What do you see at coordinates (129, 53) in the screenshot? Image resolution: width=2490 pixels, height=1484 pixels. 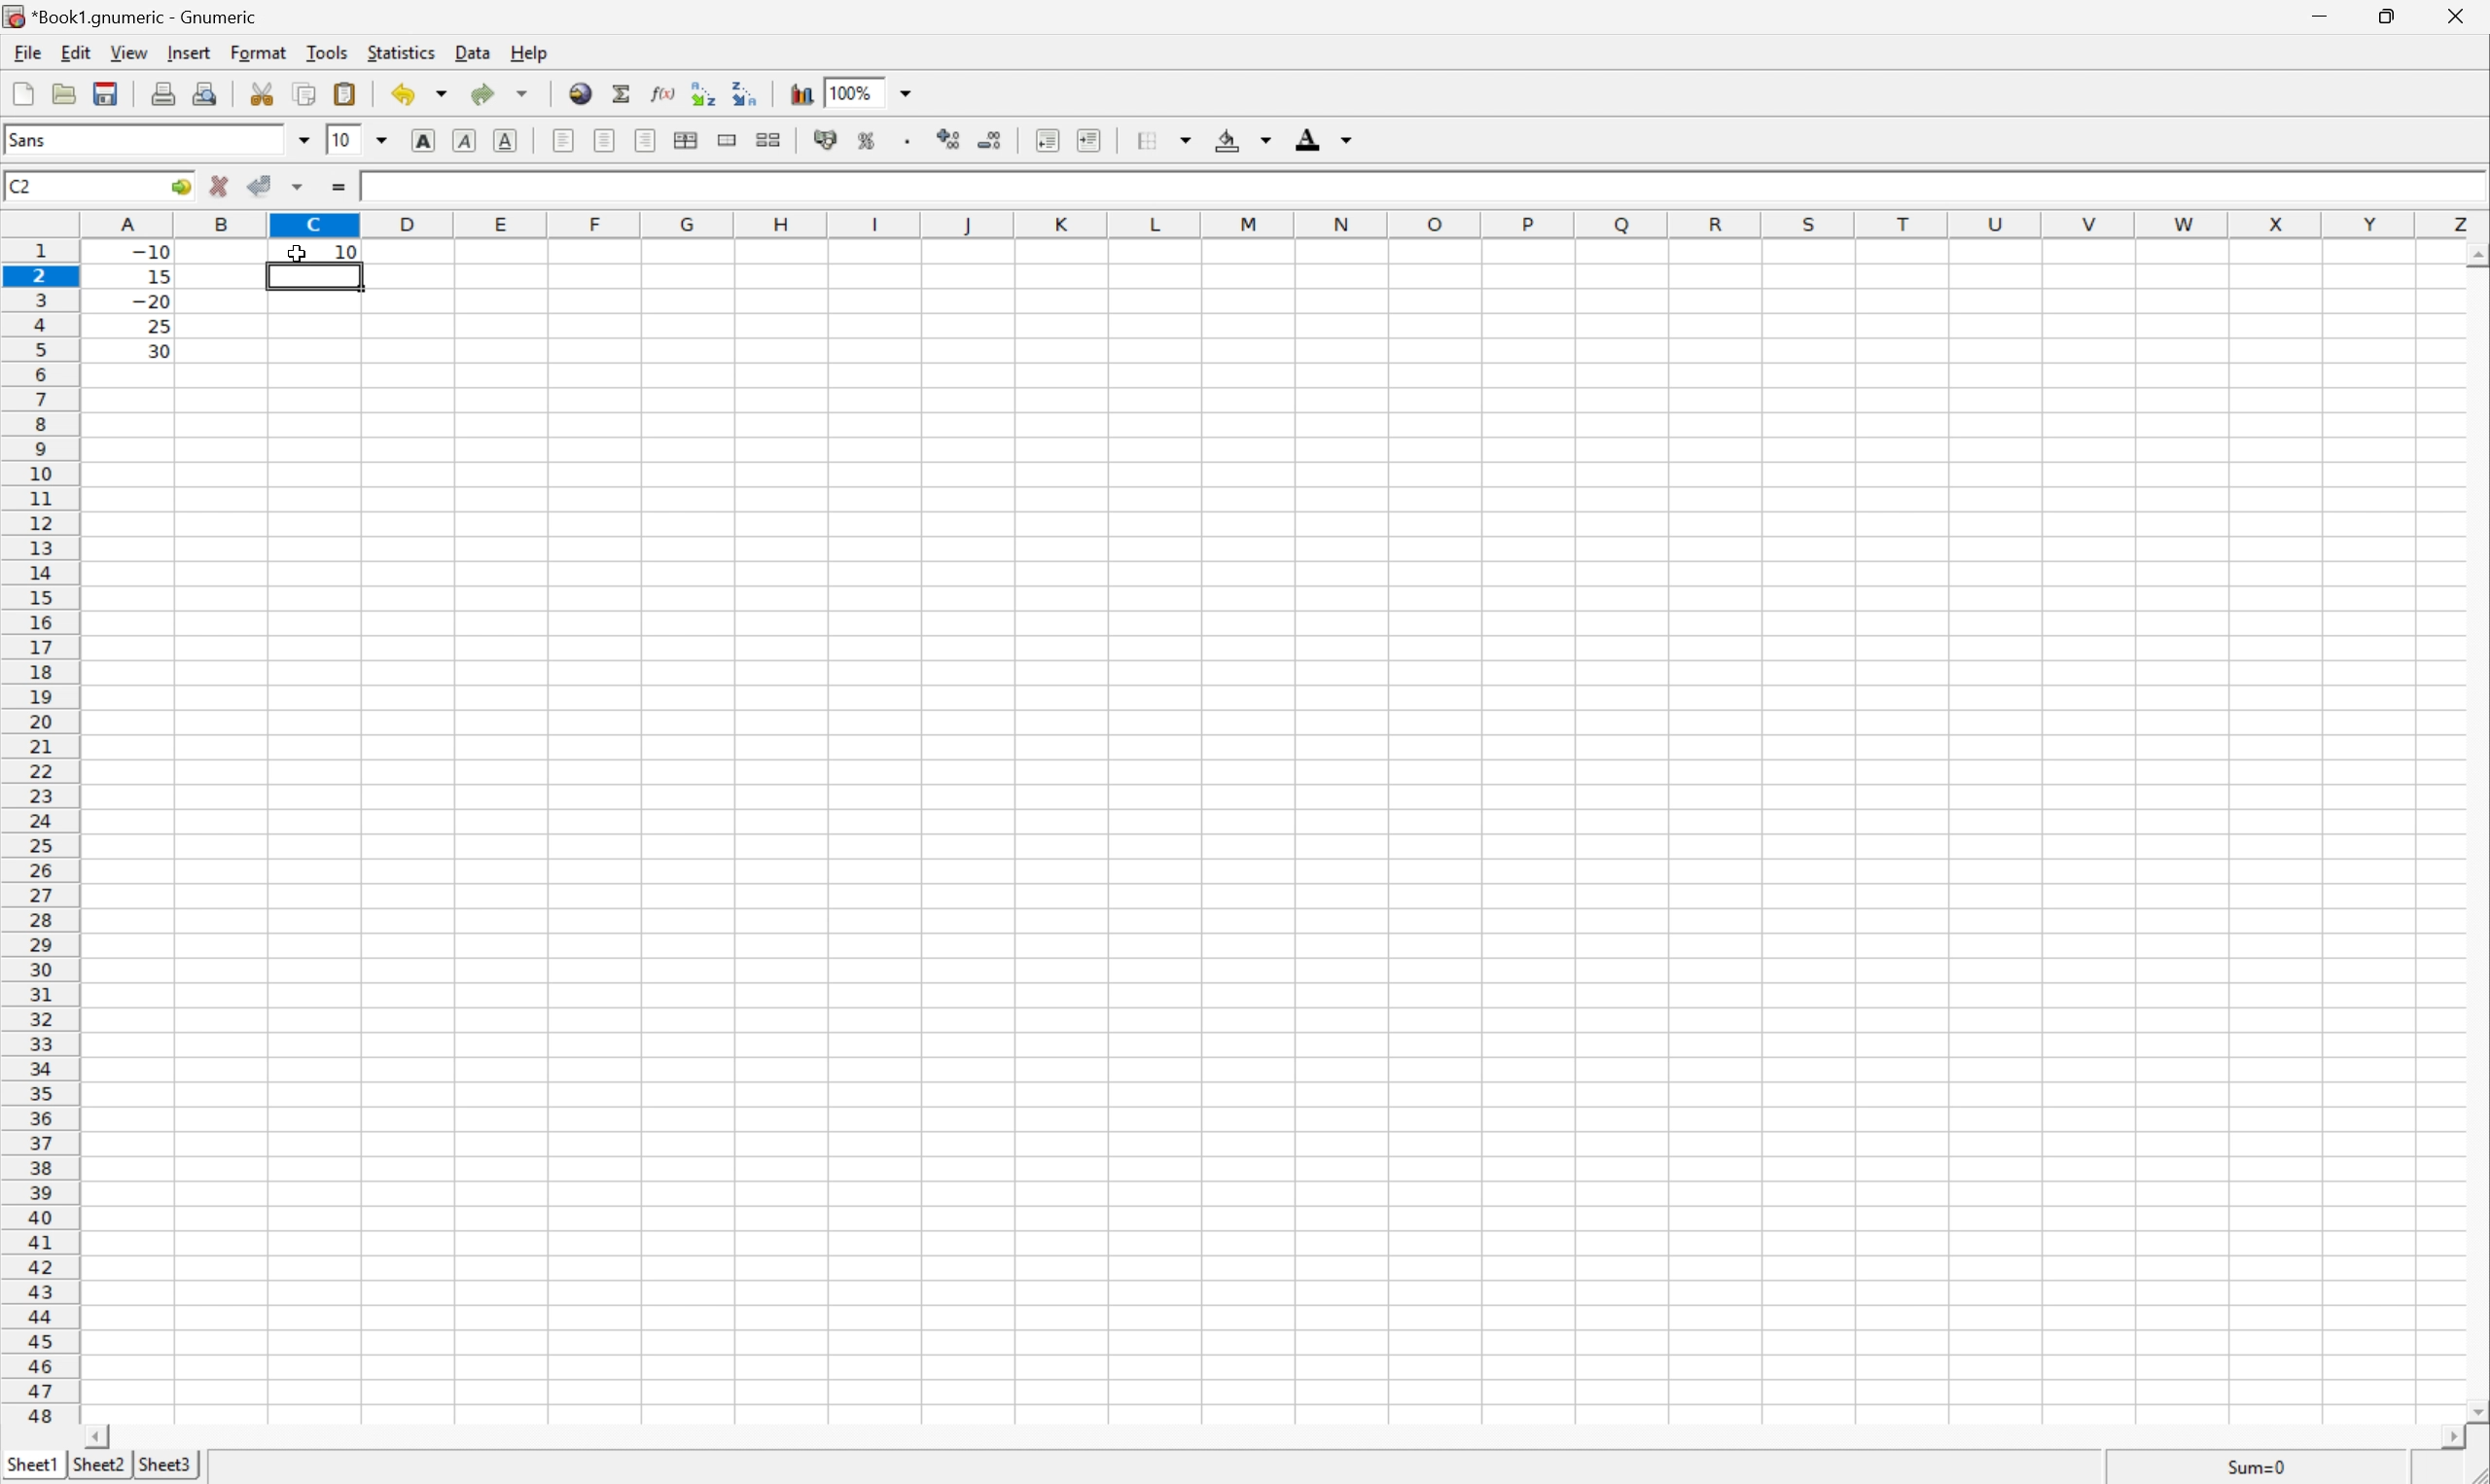 I see `View` at bounding box center [129, 53].